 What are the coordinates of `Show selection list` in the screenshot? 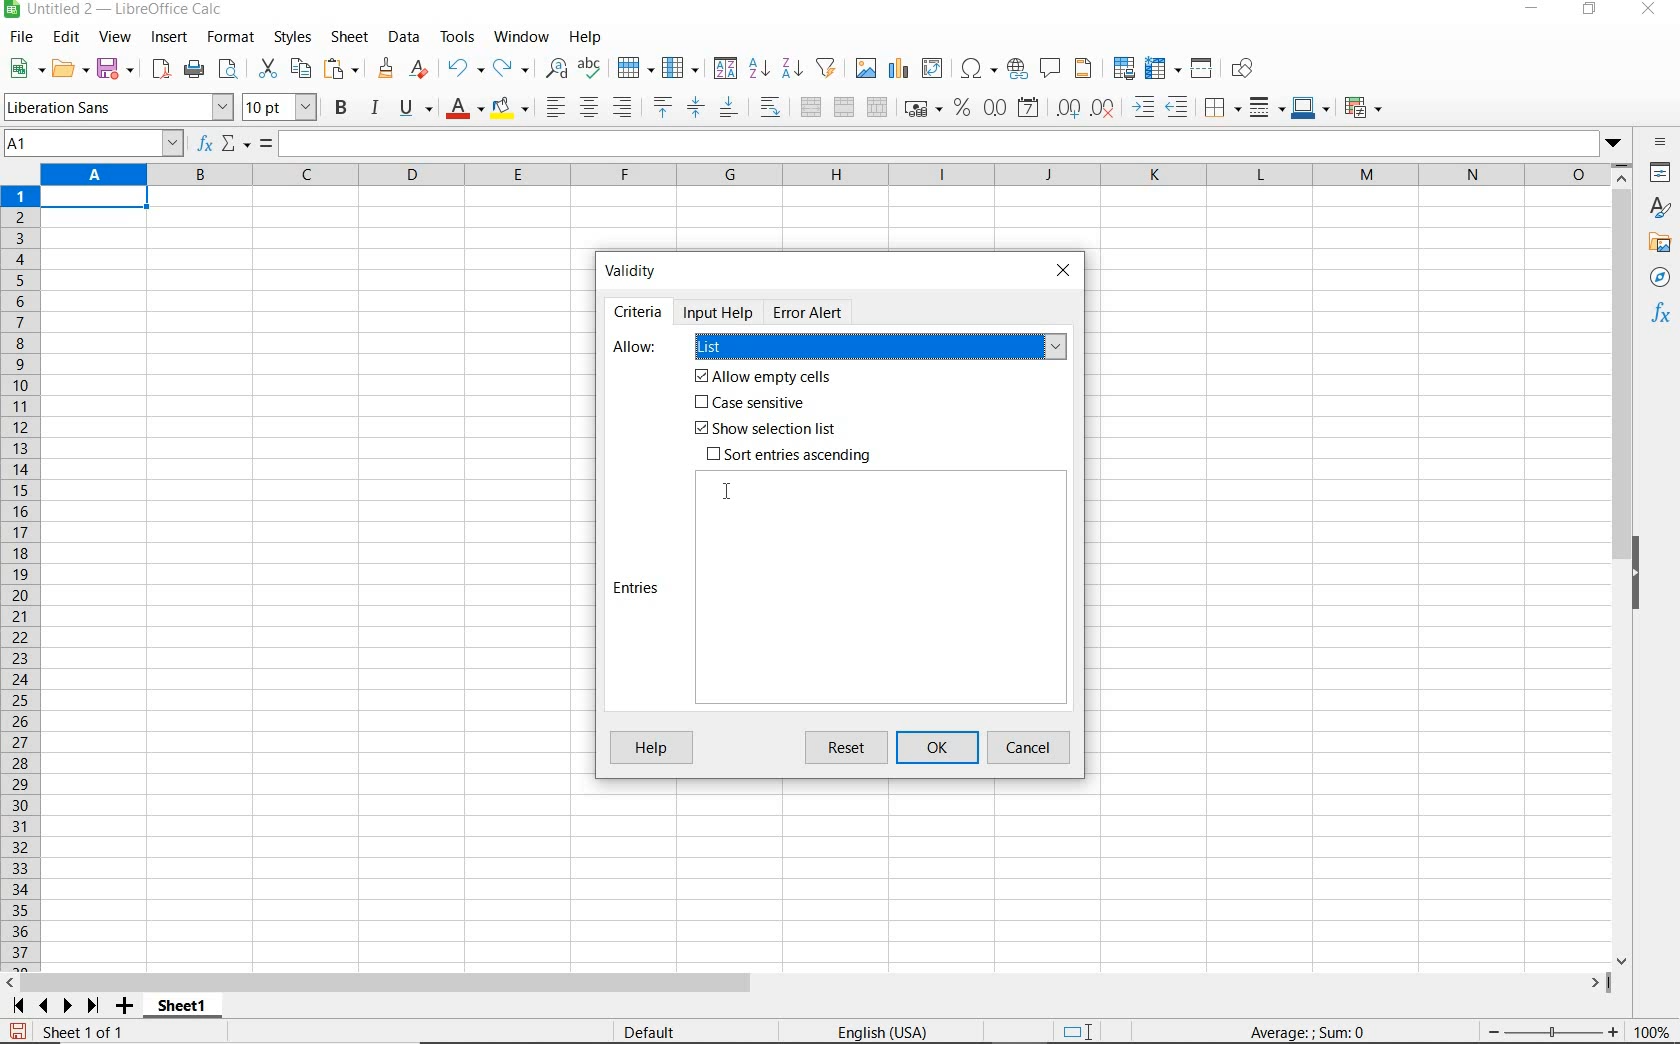 It's located at (763, 429).